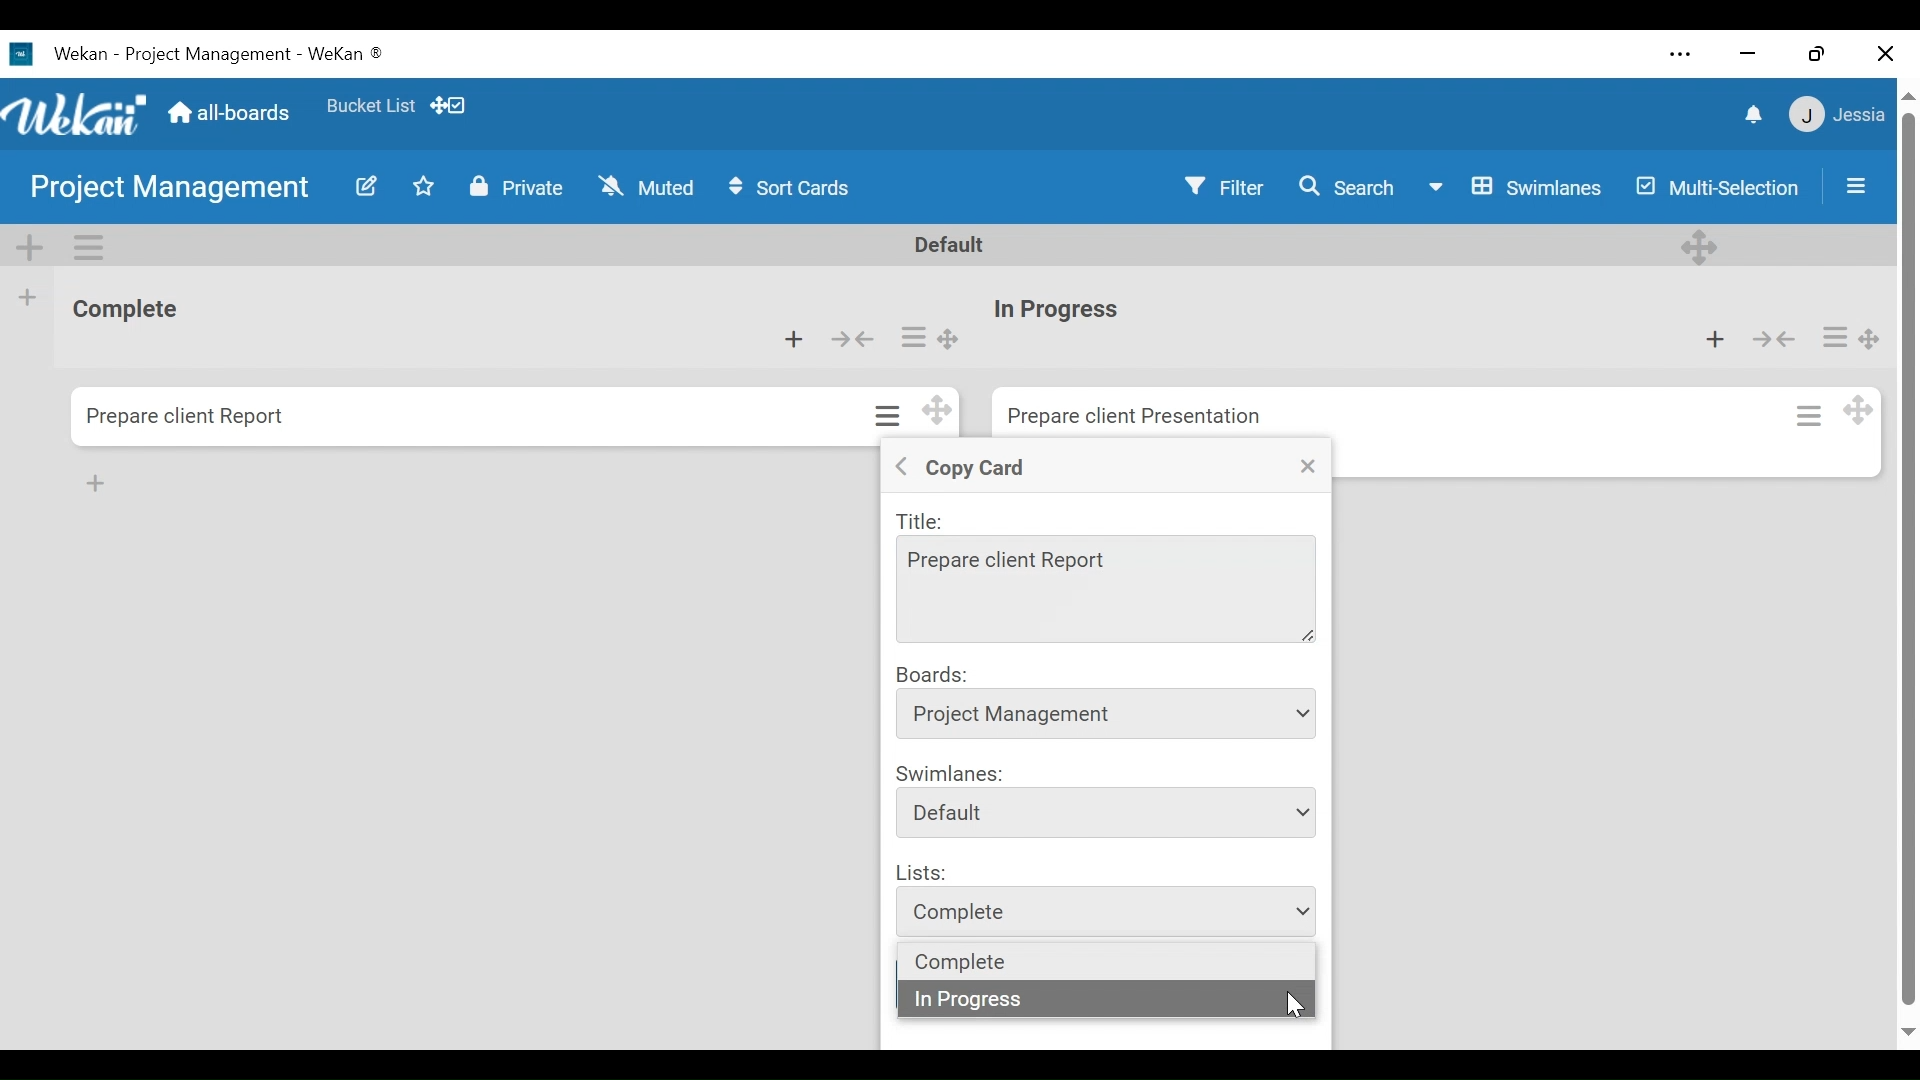 Image resolution: width=1920 pixels, height=1080 pixels. I want to click on Filter, so click(1231, 185).